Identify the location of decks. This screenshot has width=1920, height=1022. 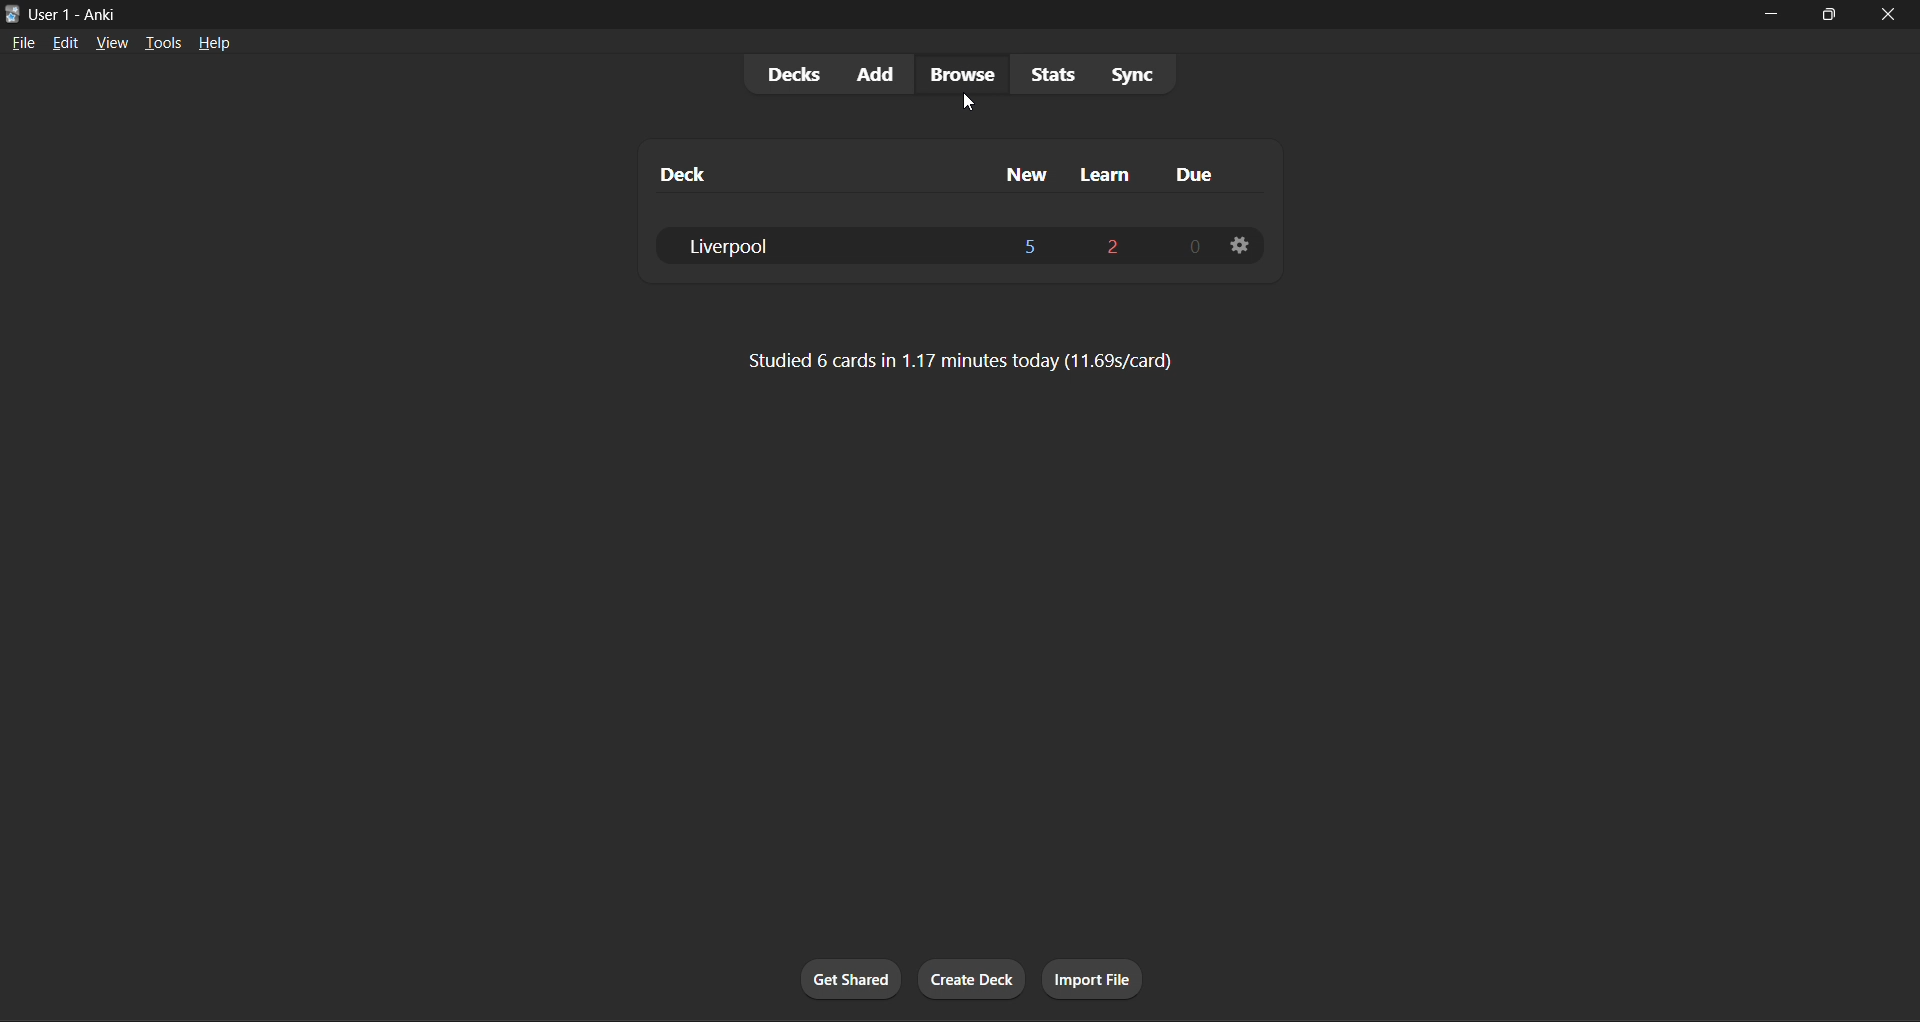
(790, 74).